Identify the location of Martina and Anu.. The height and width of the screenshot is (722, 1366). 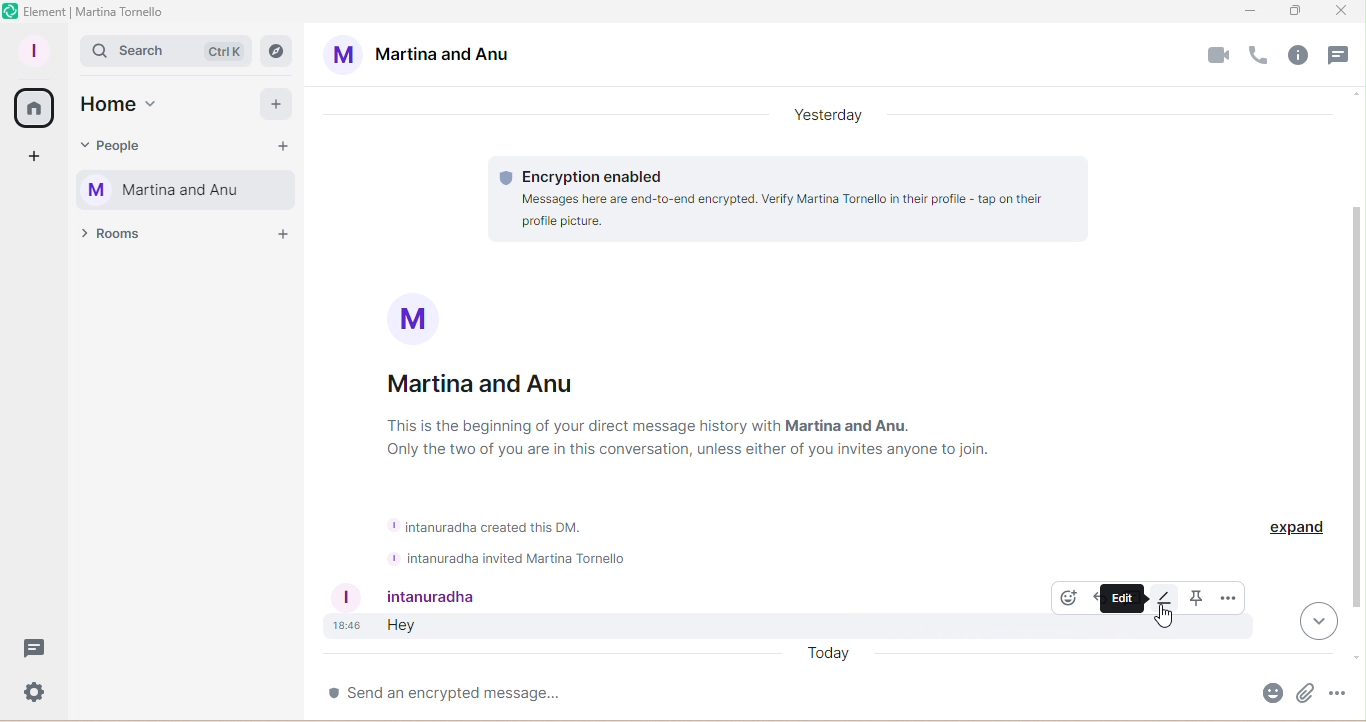
(847, 426).